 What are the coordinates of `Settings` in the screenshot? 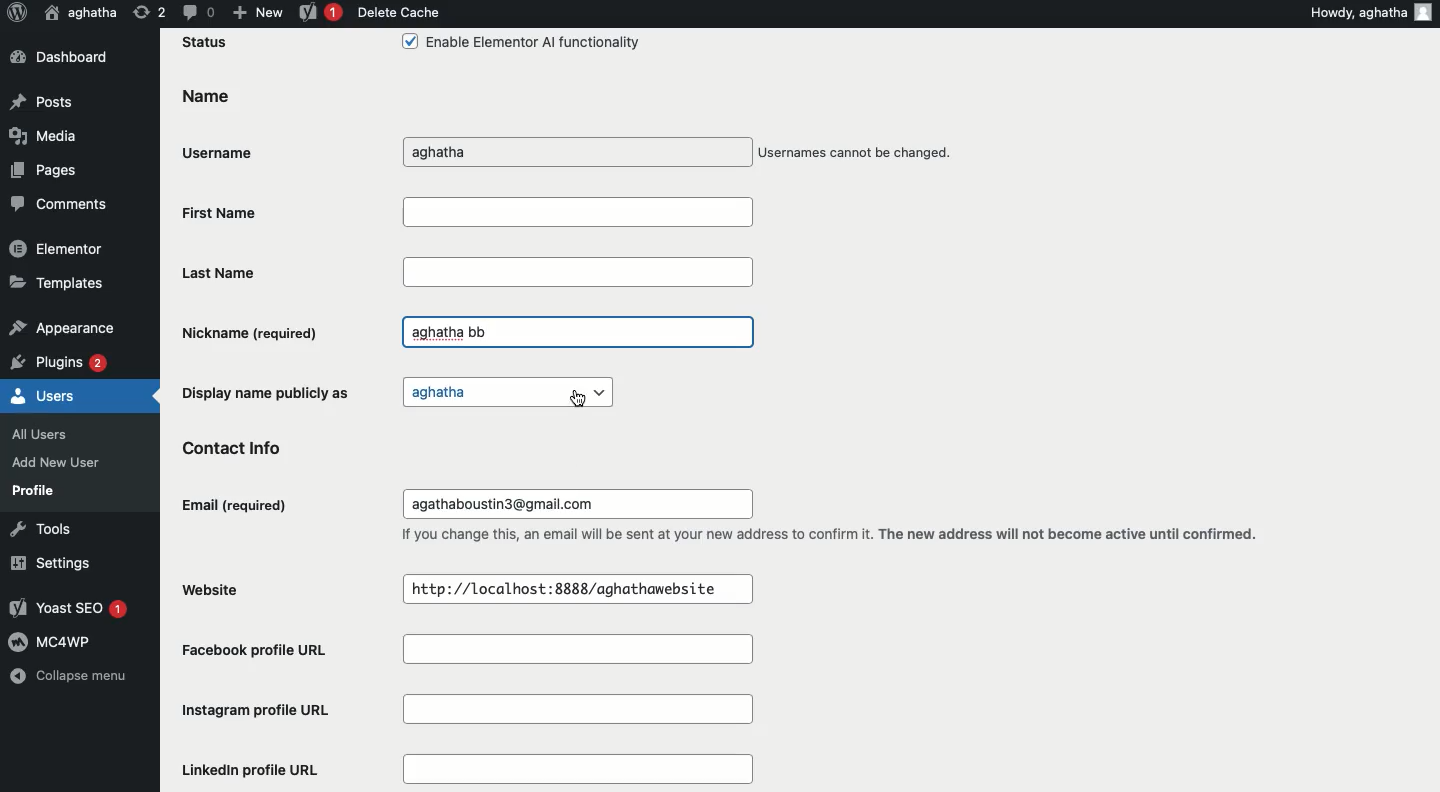 It's located at (47, 563).